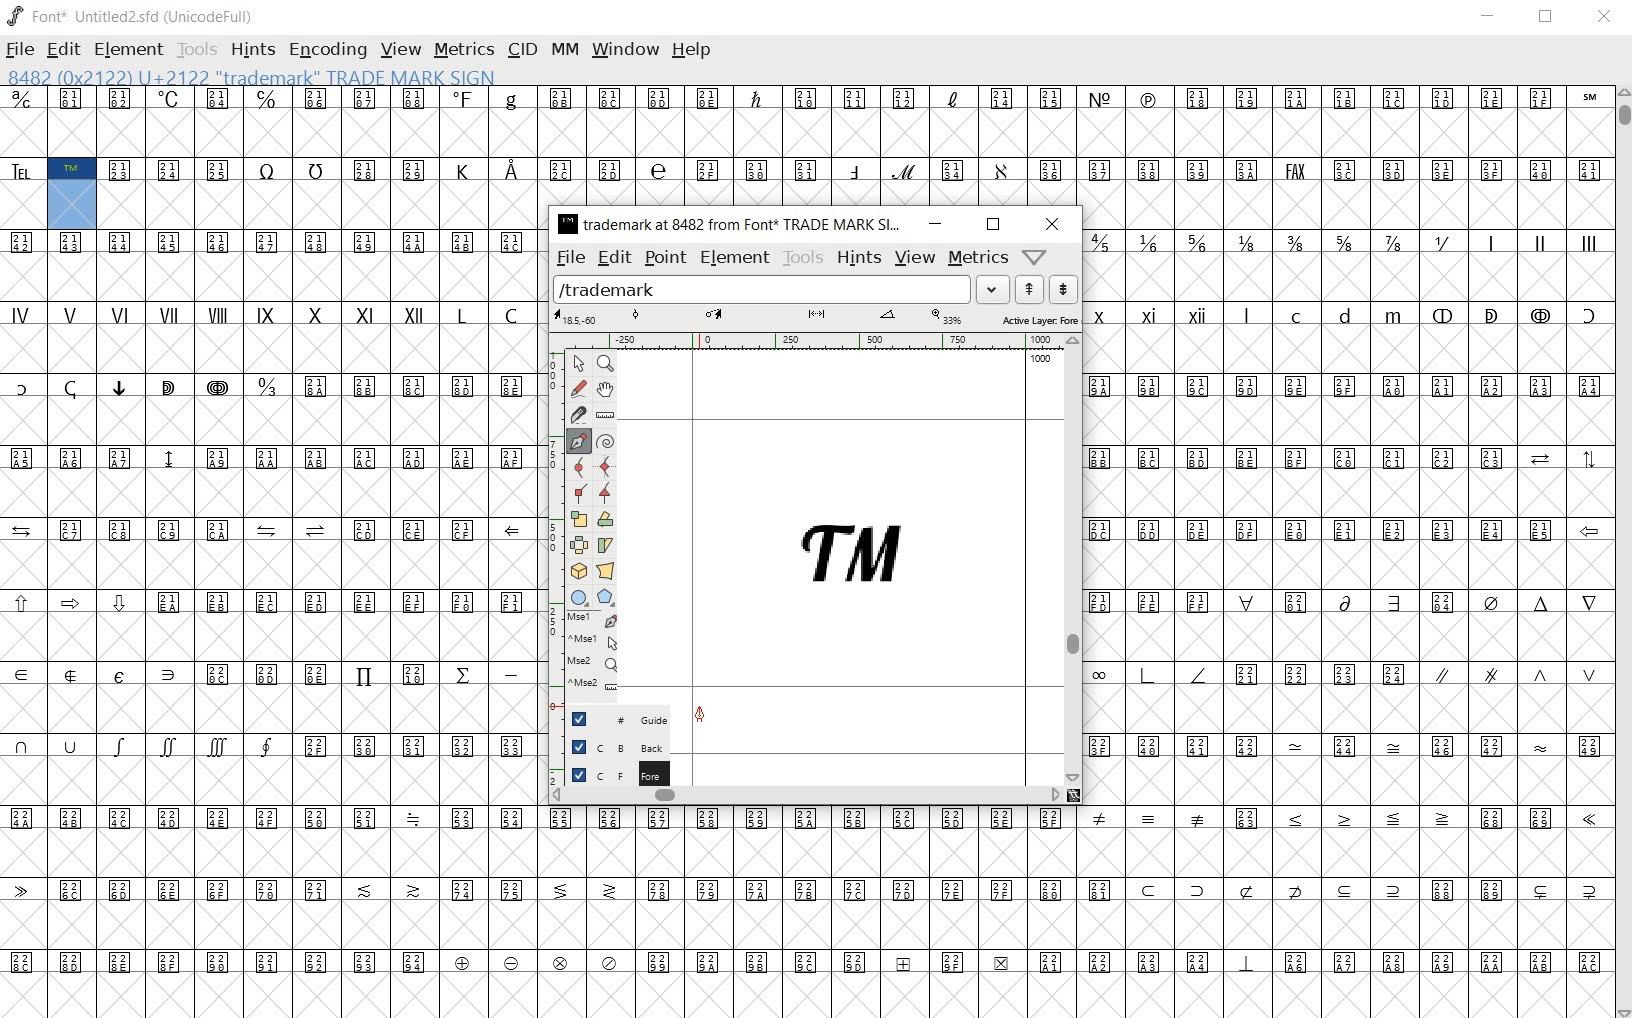 This screenshot has height=1018, width=1632. I want to click on TOOLS, so click(196, 49).